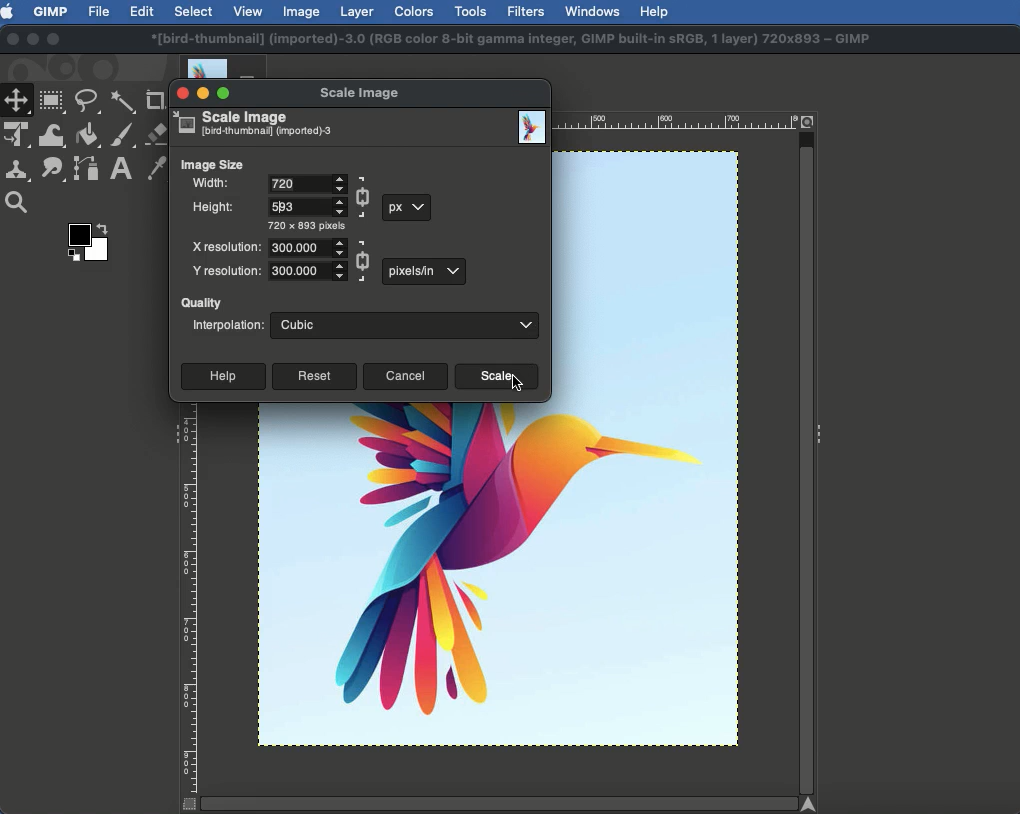 Image resolution: width=1020 pixels, height=814 pixels. Describe the element at coordinates (174, 433) in the screenshot. I see `Collapse` at that location.